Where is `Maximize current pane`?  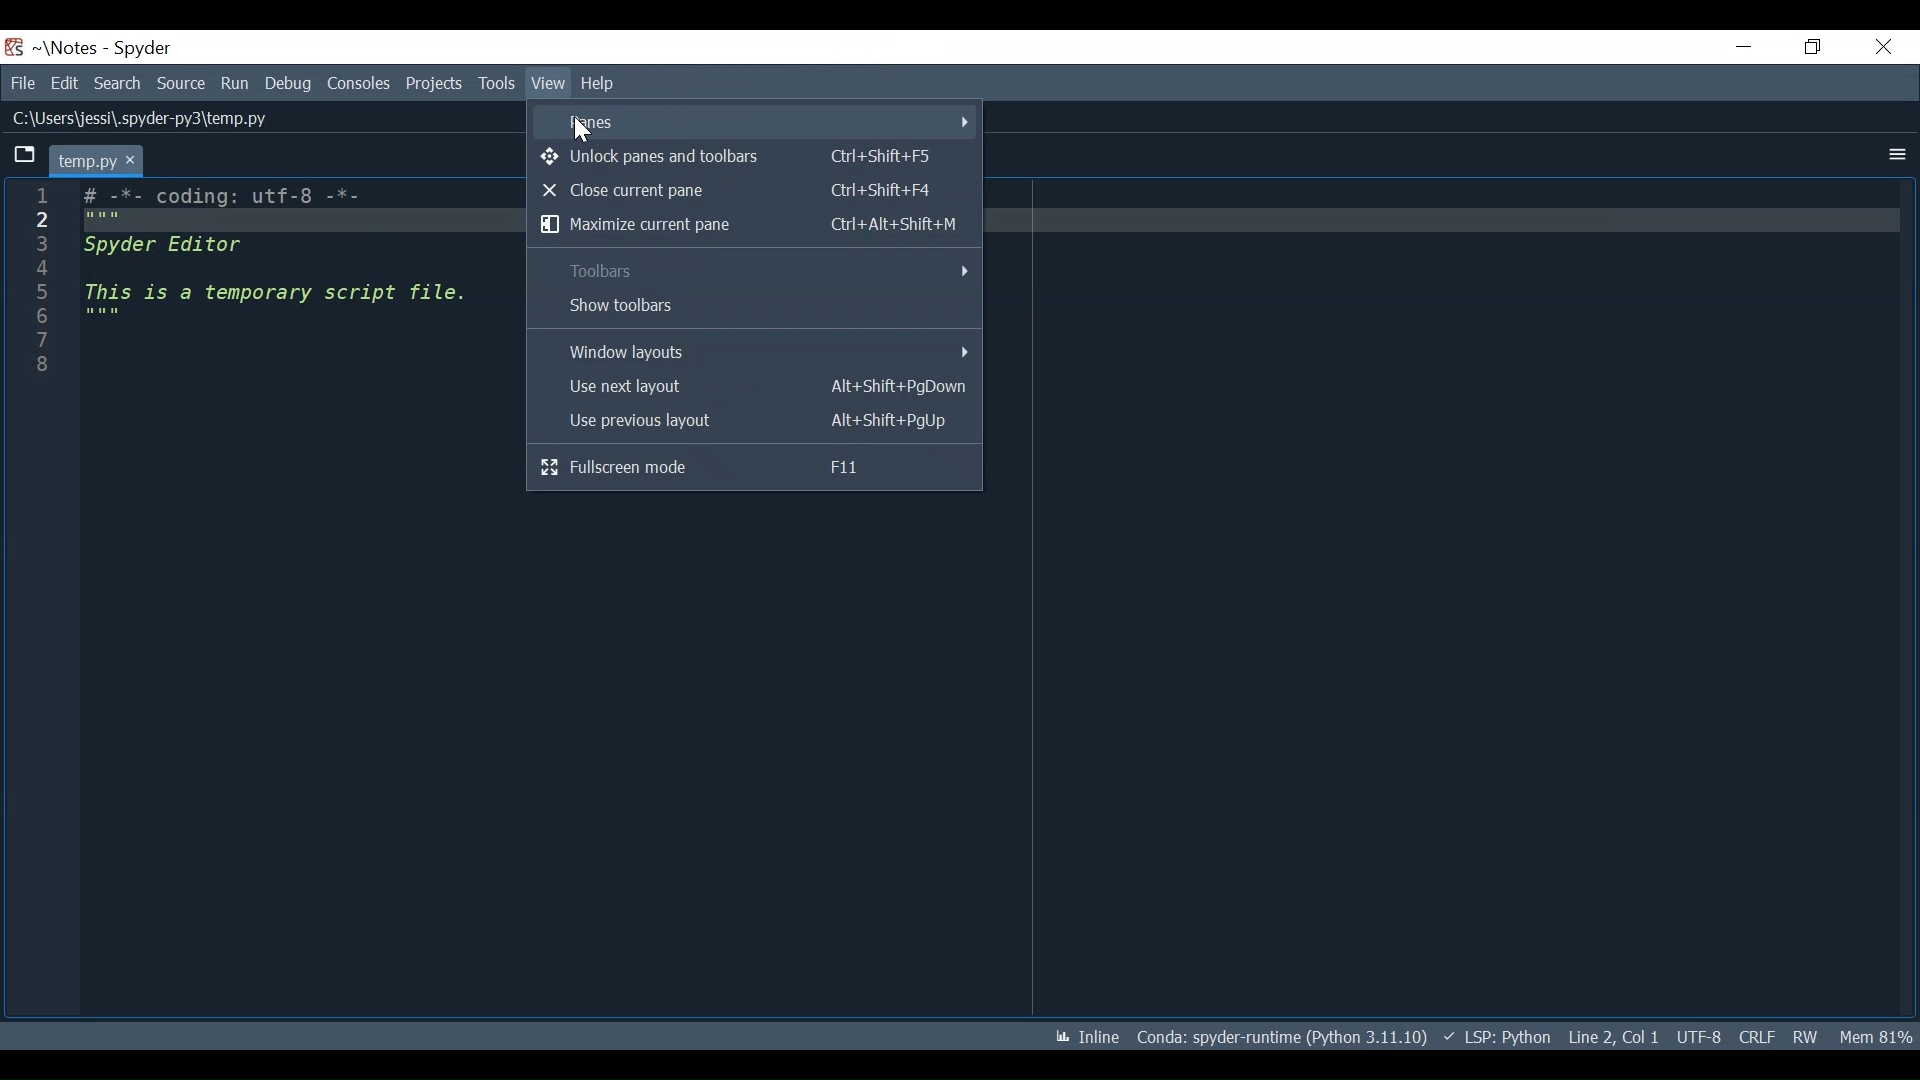
Maximize current pane is located at coordinates (752, 225).